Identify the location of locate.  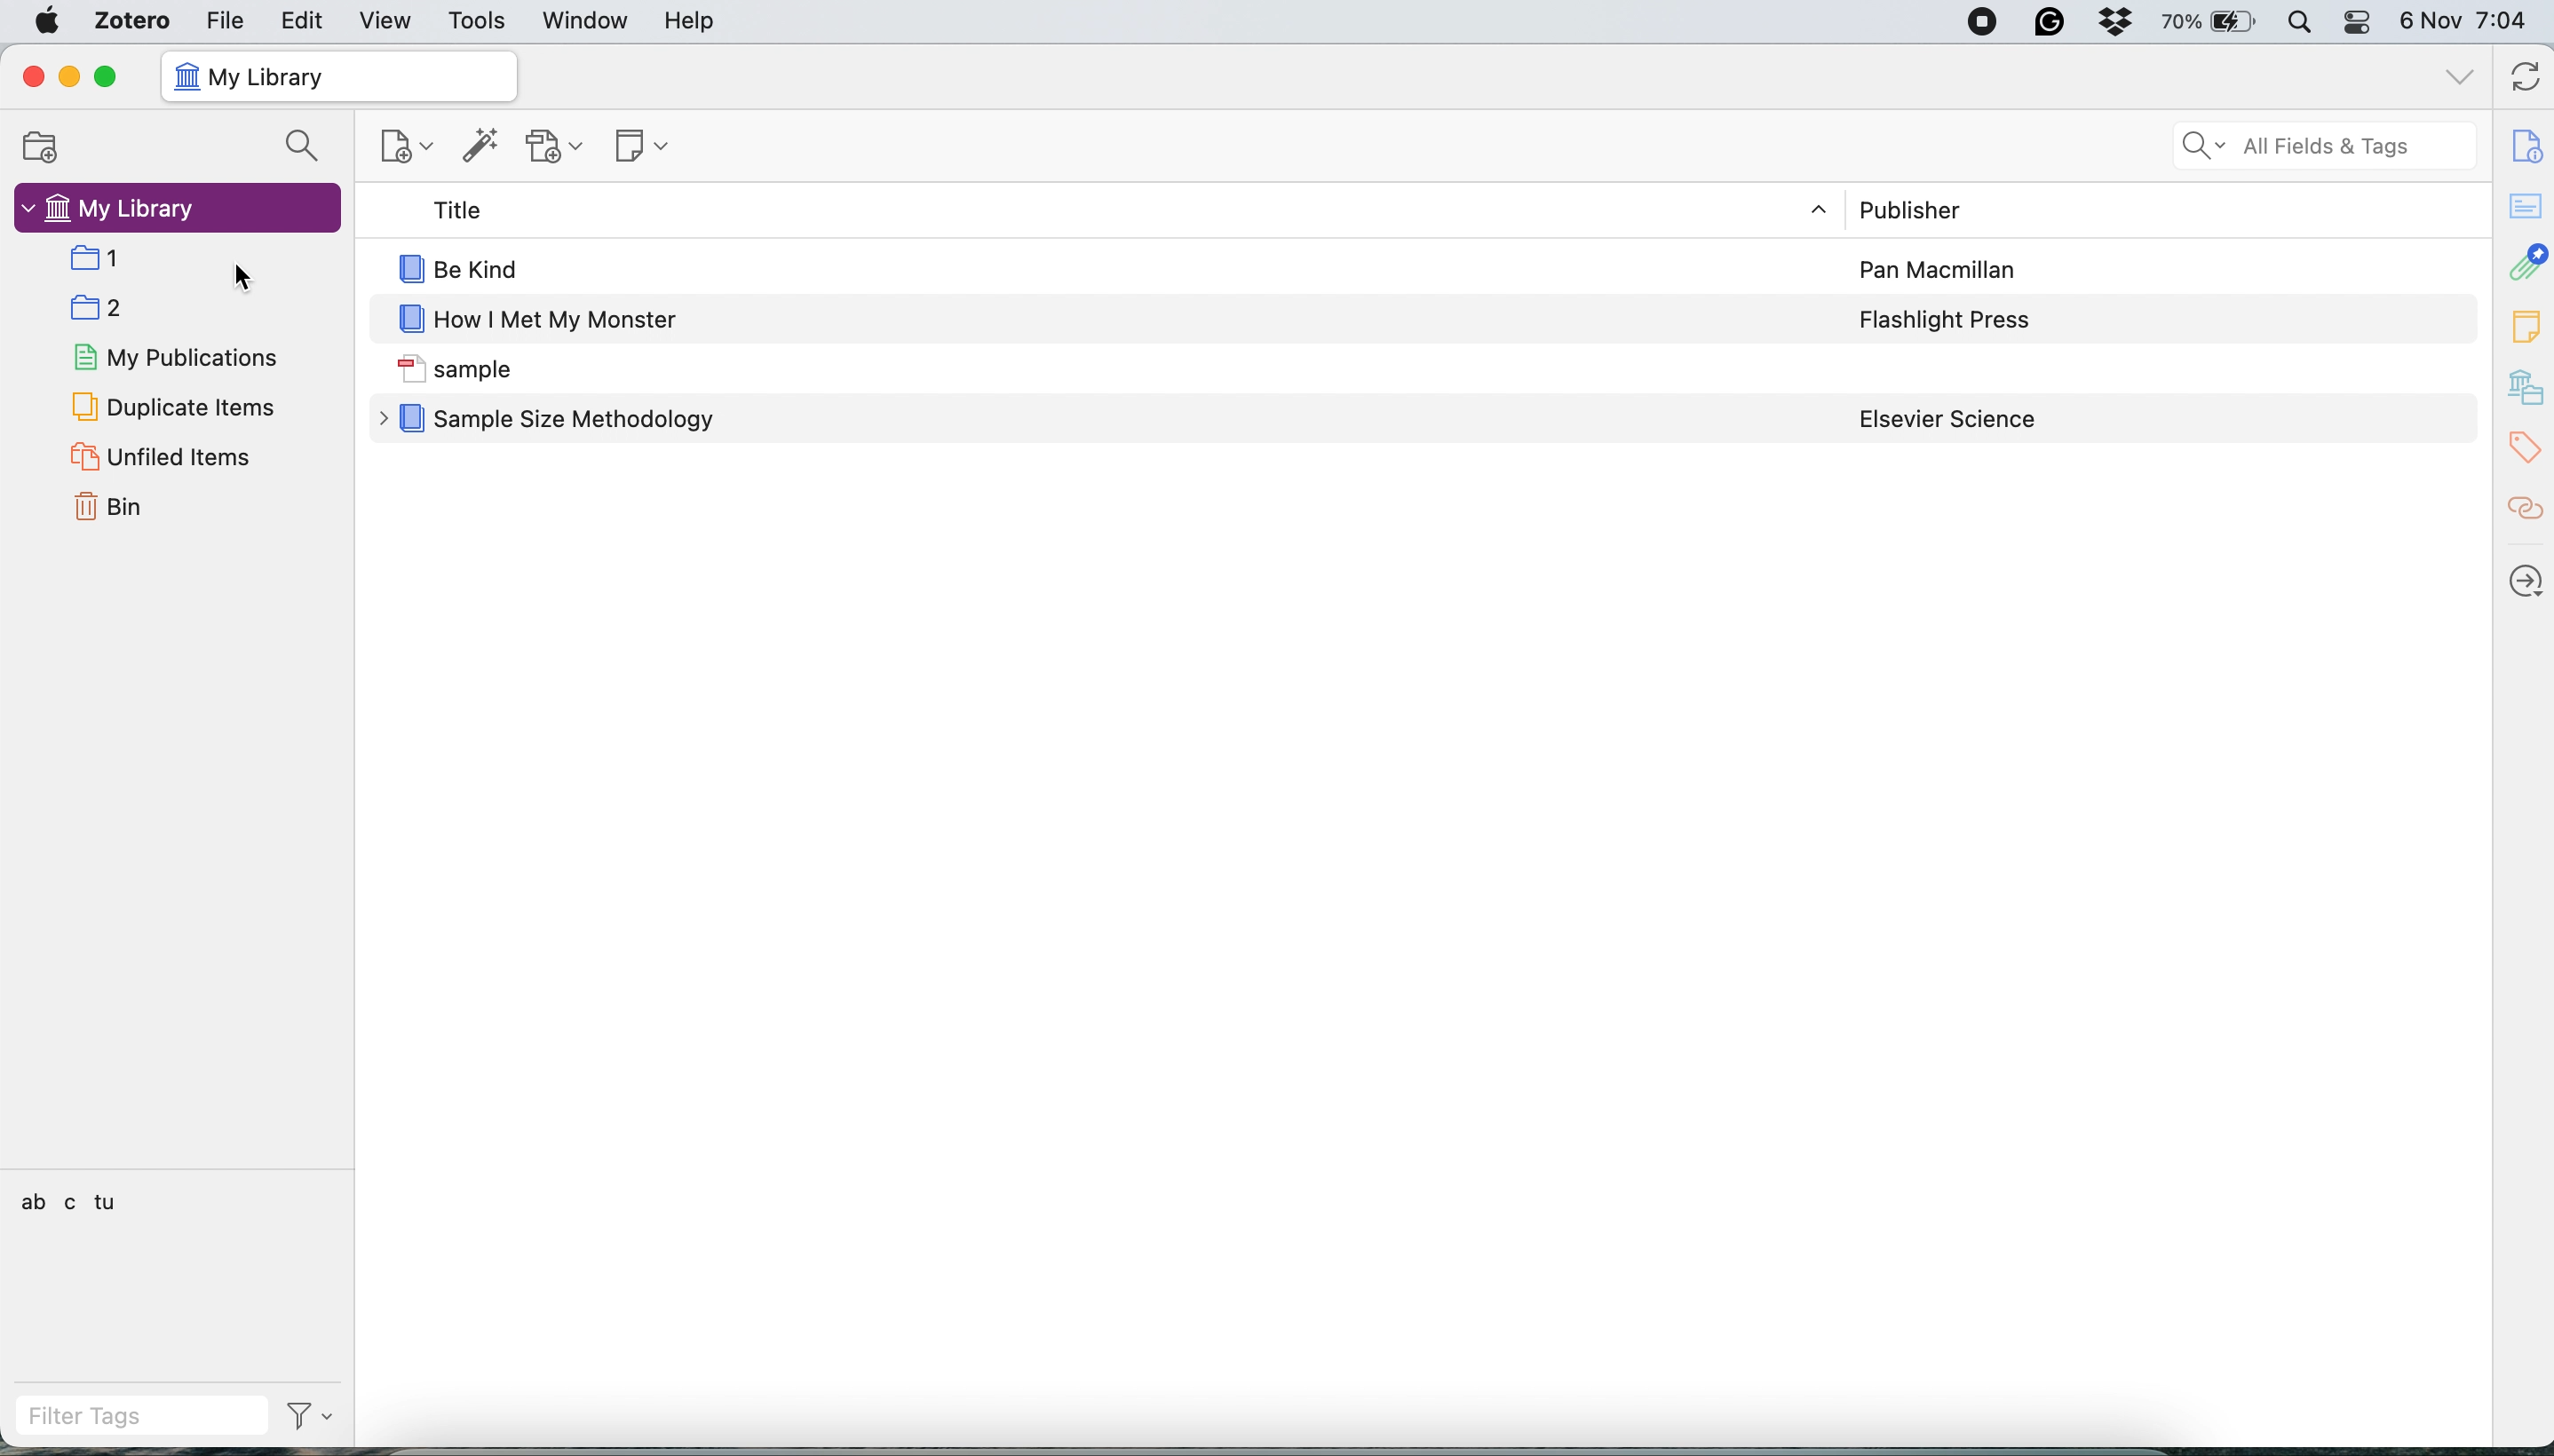
(2524, 584).